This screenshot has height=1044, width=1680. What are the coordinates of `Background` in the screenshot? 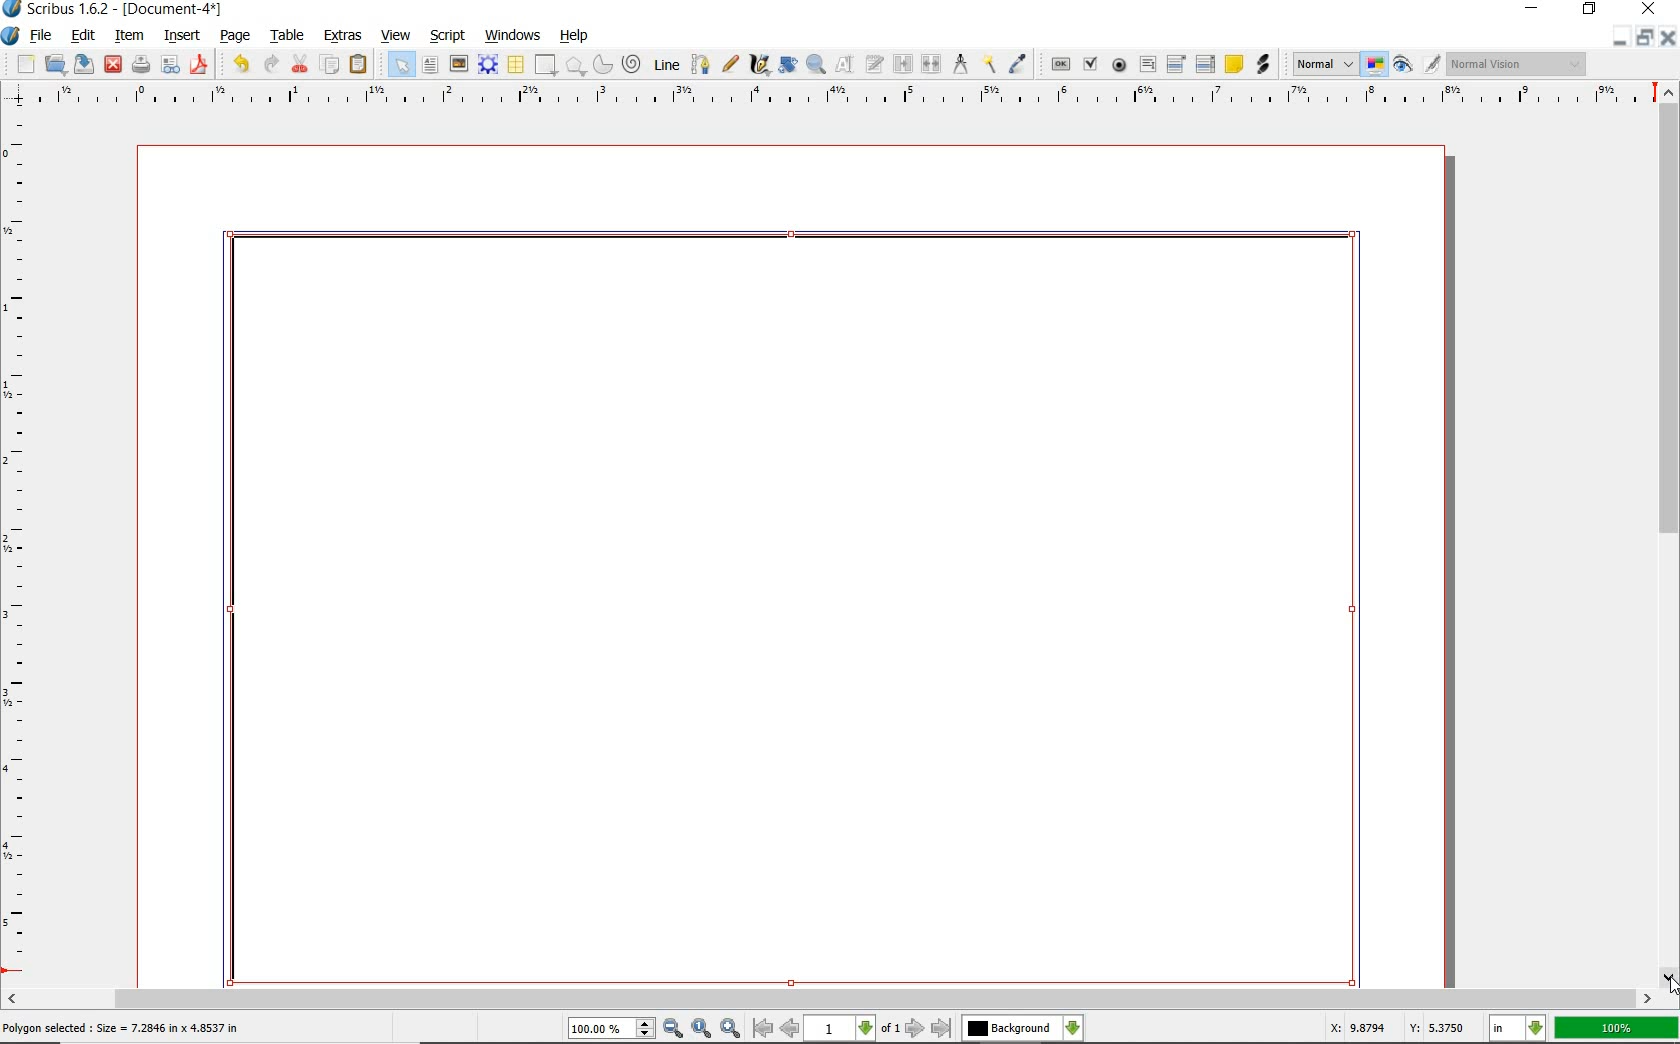 It's located at (1023, 1029).